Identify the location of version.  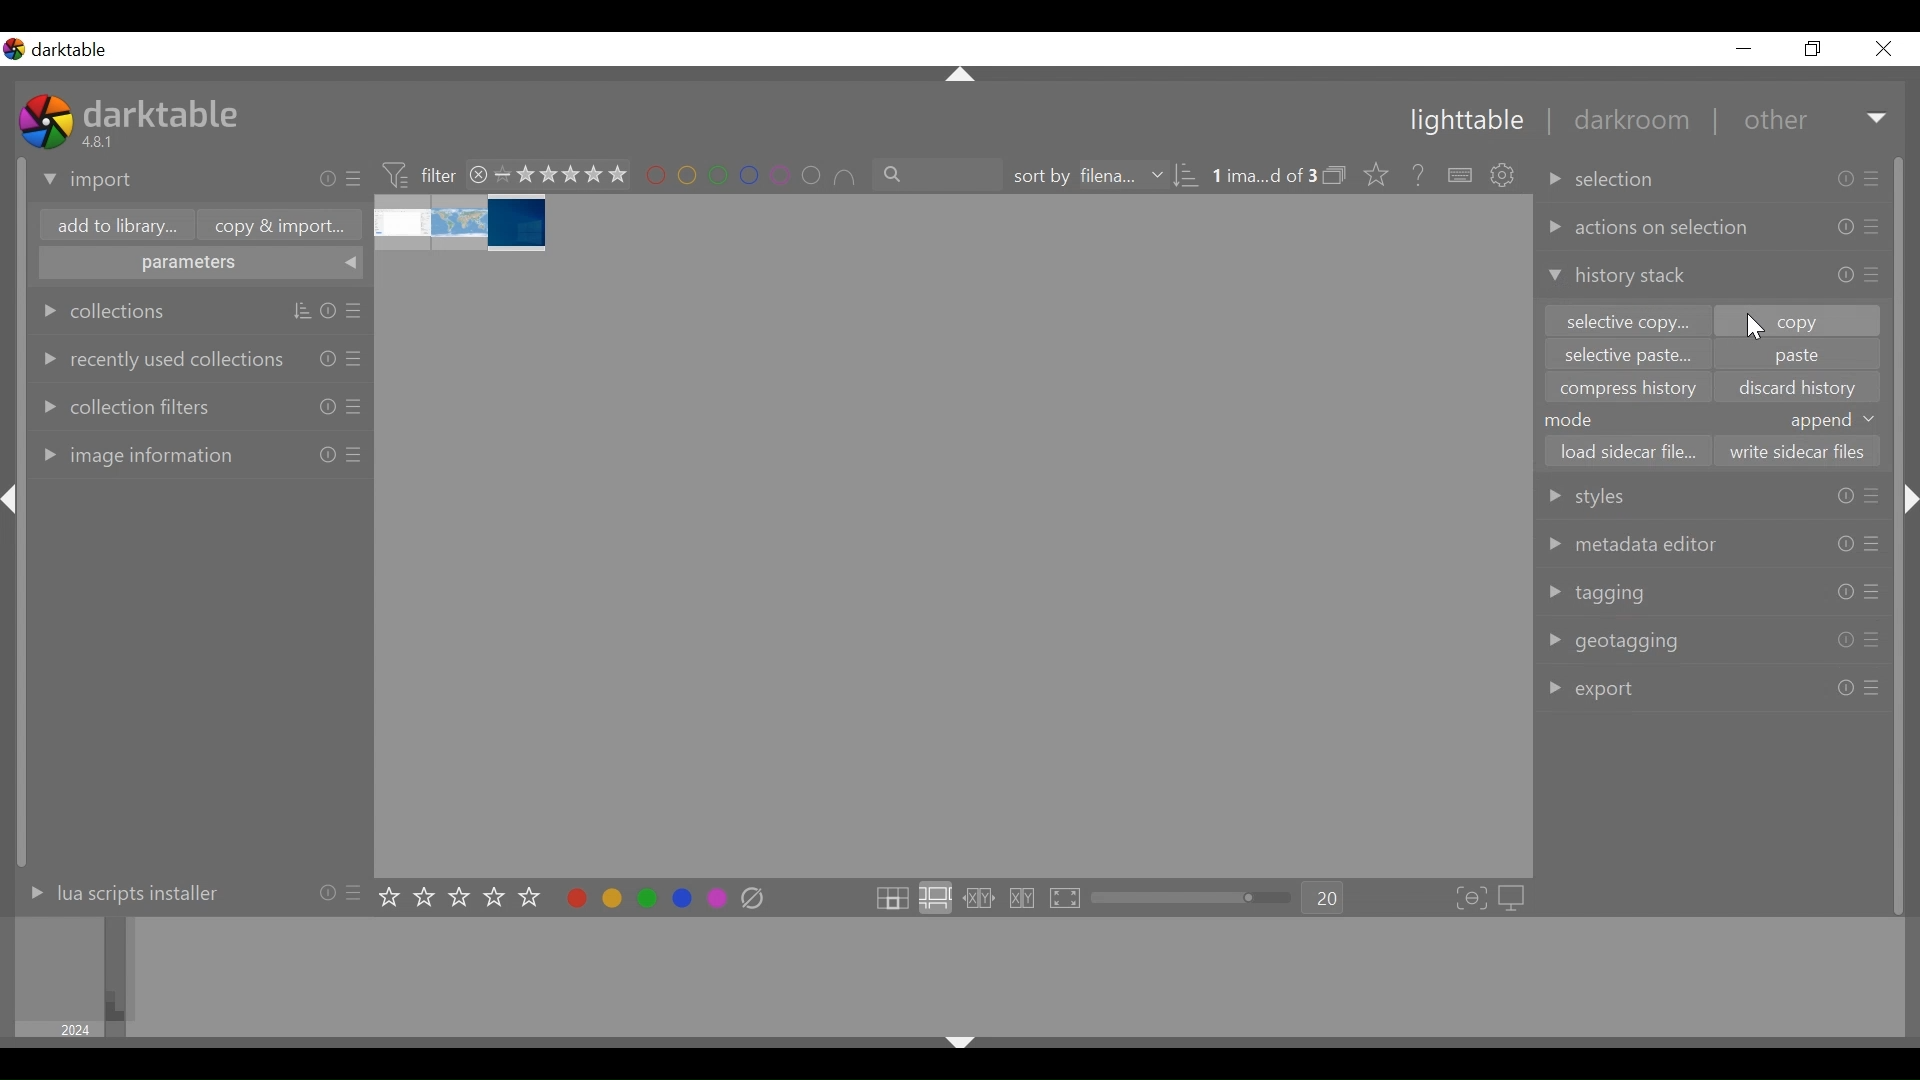
(101, 141).